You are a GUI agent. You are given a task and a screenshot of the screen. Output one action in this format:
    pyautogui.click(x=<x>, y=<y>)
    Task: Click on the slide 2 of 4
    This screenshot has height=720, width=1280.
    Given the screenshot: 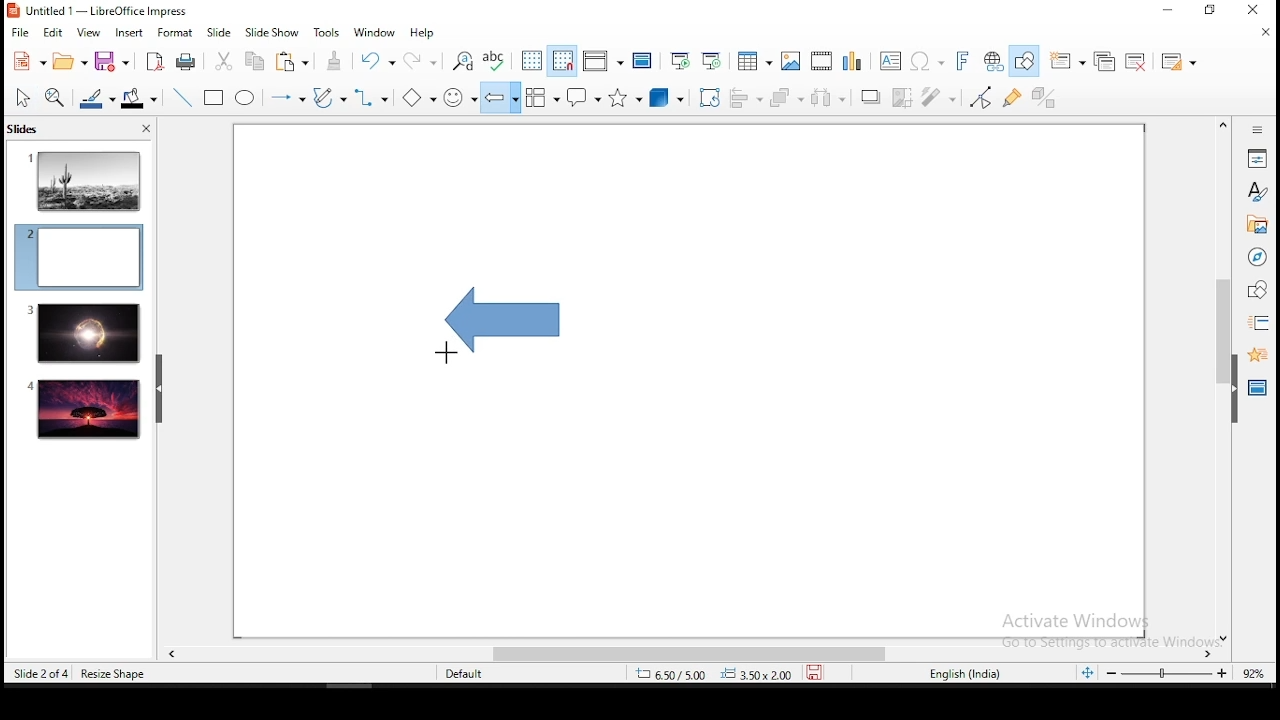 What is the action you would take?
    pyautogui.click(x=41, y=674)
    